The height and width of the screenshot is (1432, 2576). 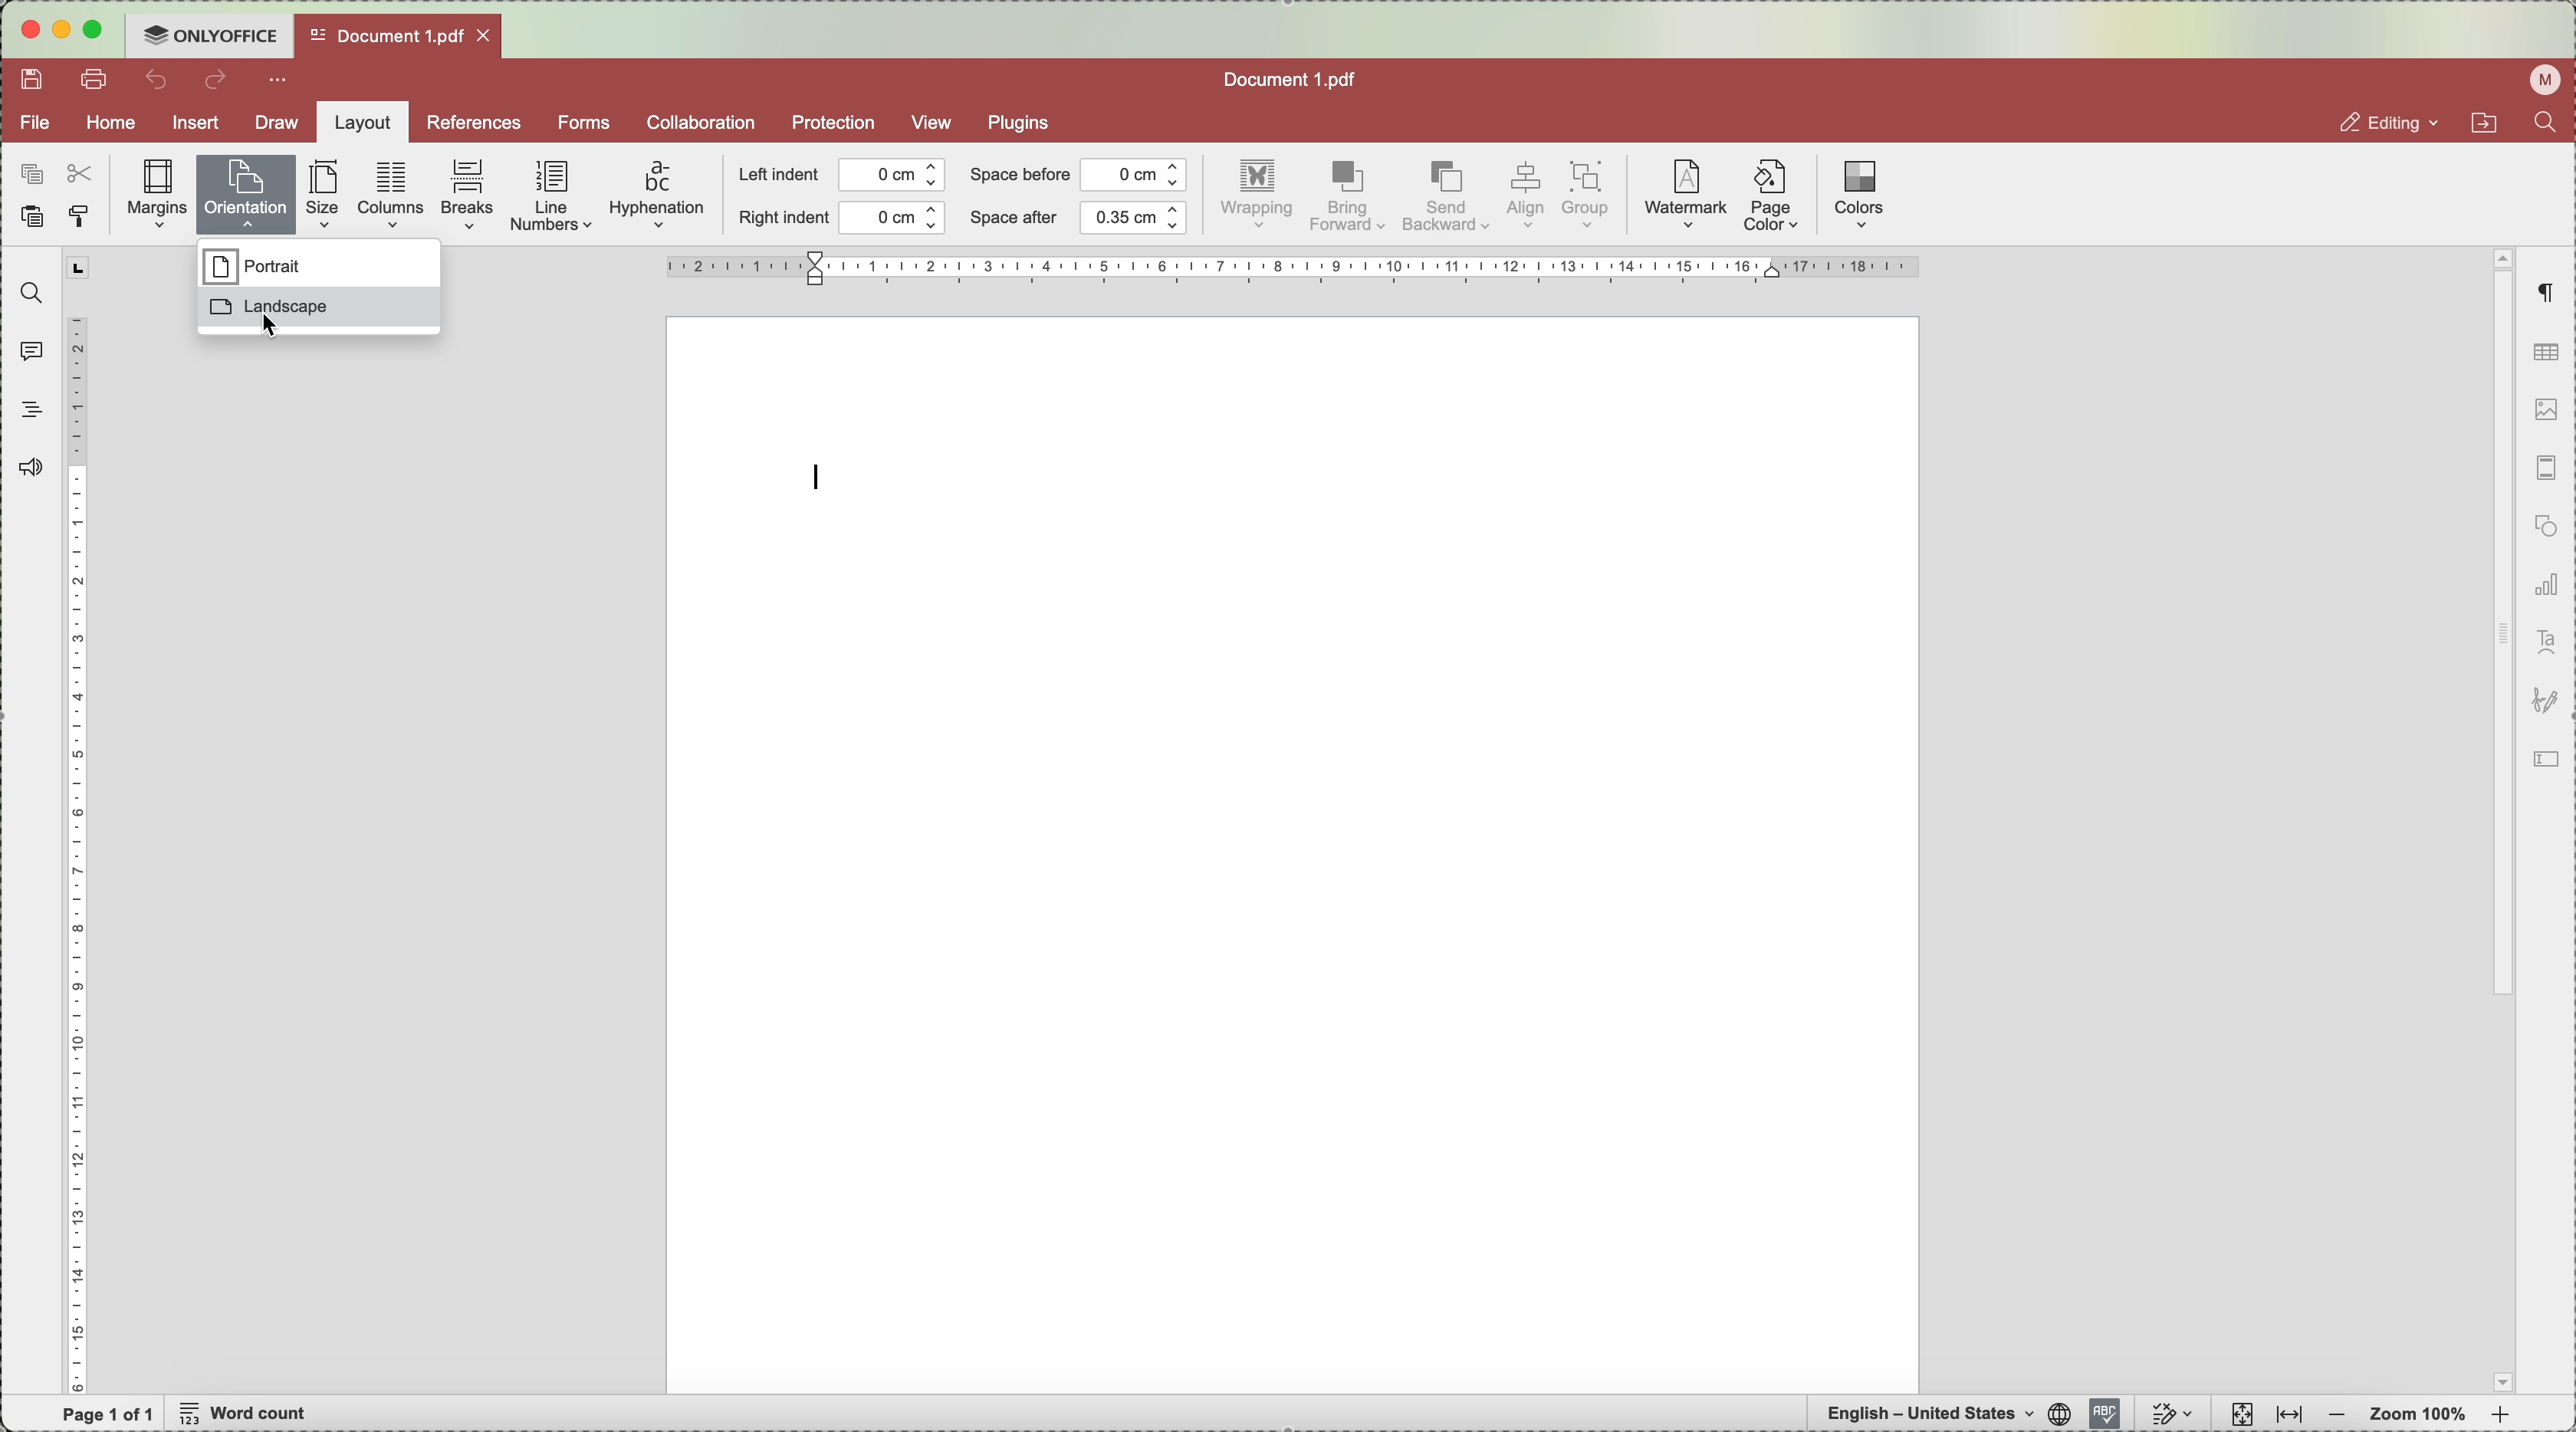 I want to click on paste, so click(x=31, y=220).